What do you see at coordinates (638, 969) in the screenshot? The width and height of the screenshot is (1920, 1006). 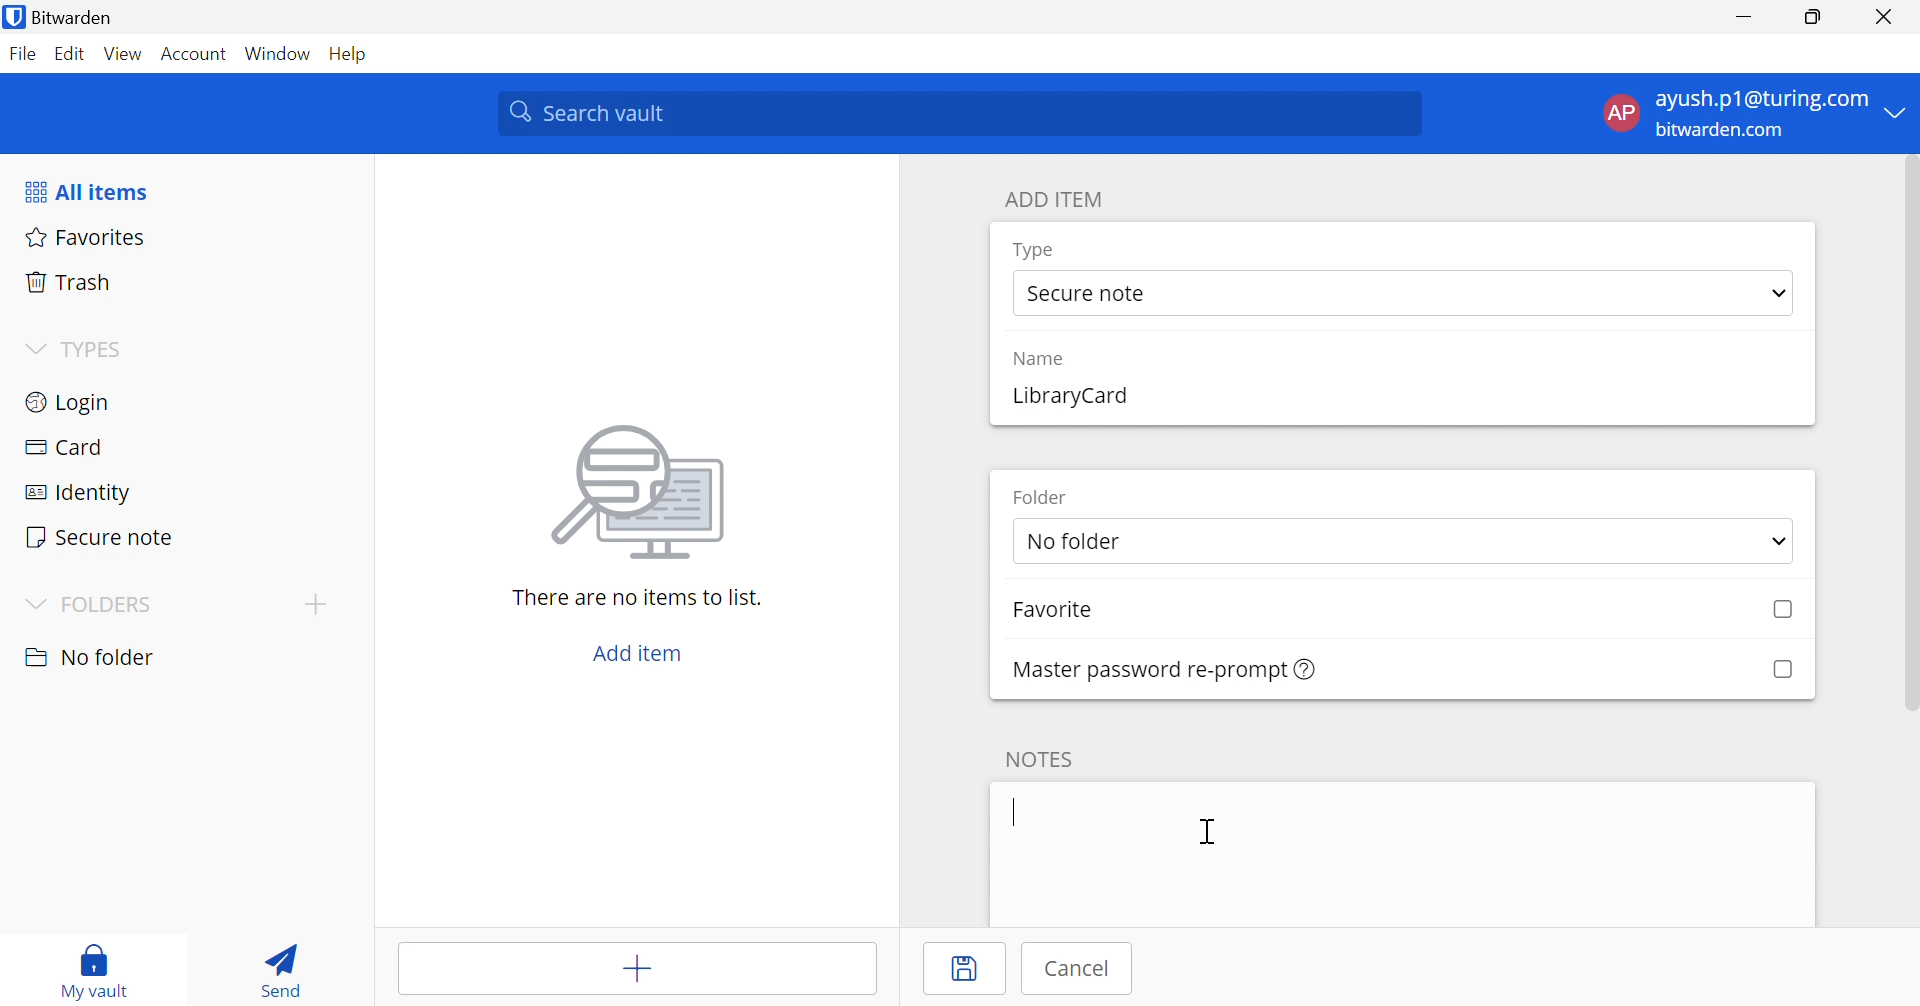 I see `Add item` at bounding box center [638, 969].